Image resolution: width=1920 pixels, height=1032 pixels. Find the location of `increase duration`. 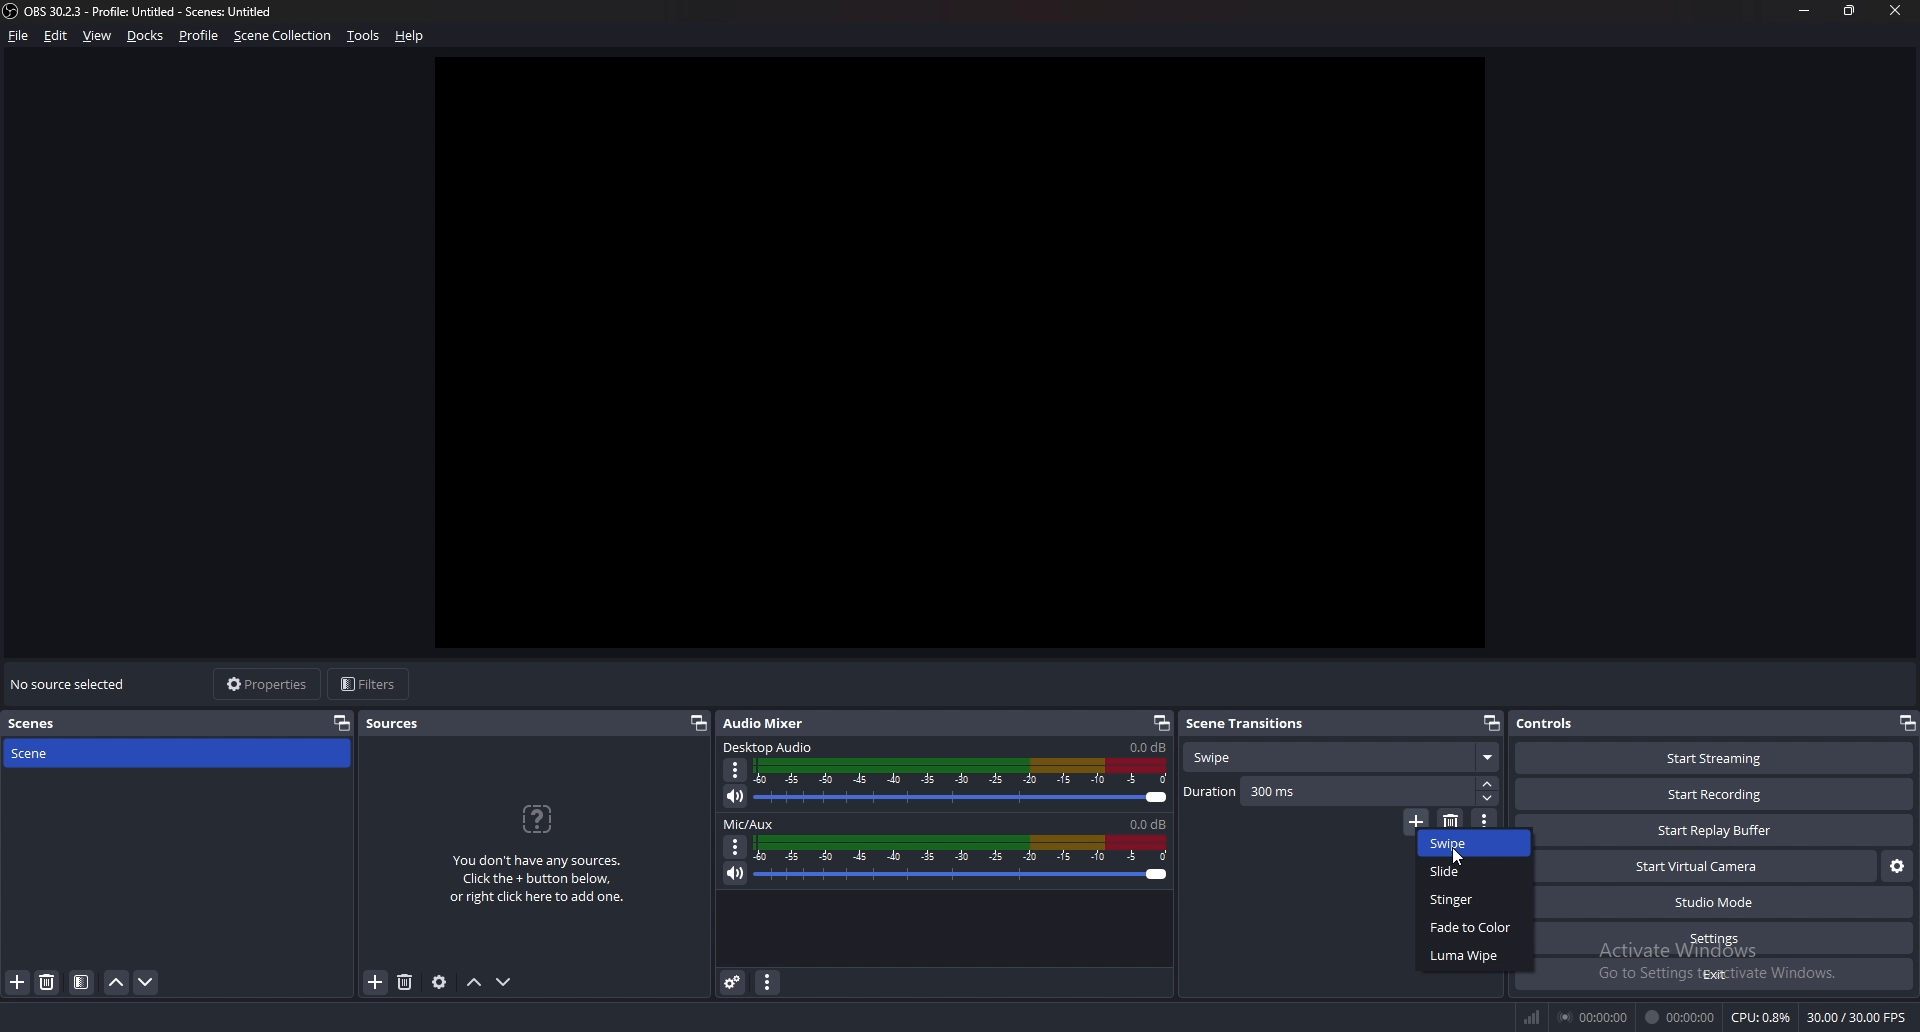

increase duration is located at coordinates (1487, 784).